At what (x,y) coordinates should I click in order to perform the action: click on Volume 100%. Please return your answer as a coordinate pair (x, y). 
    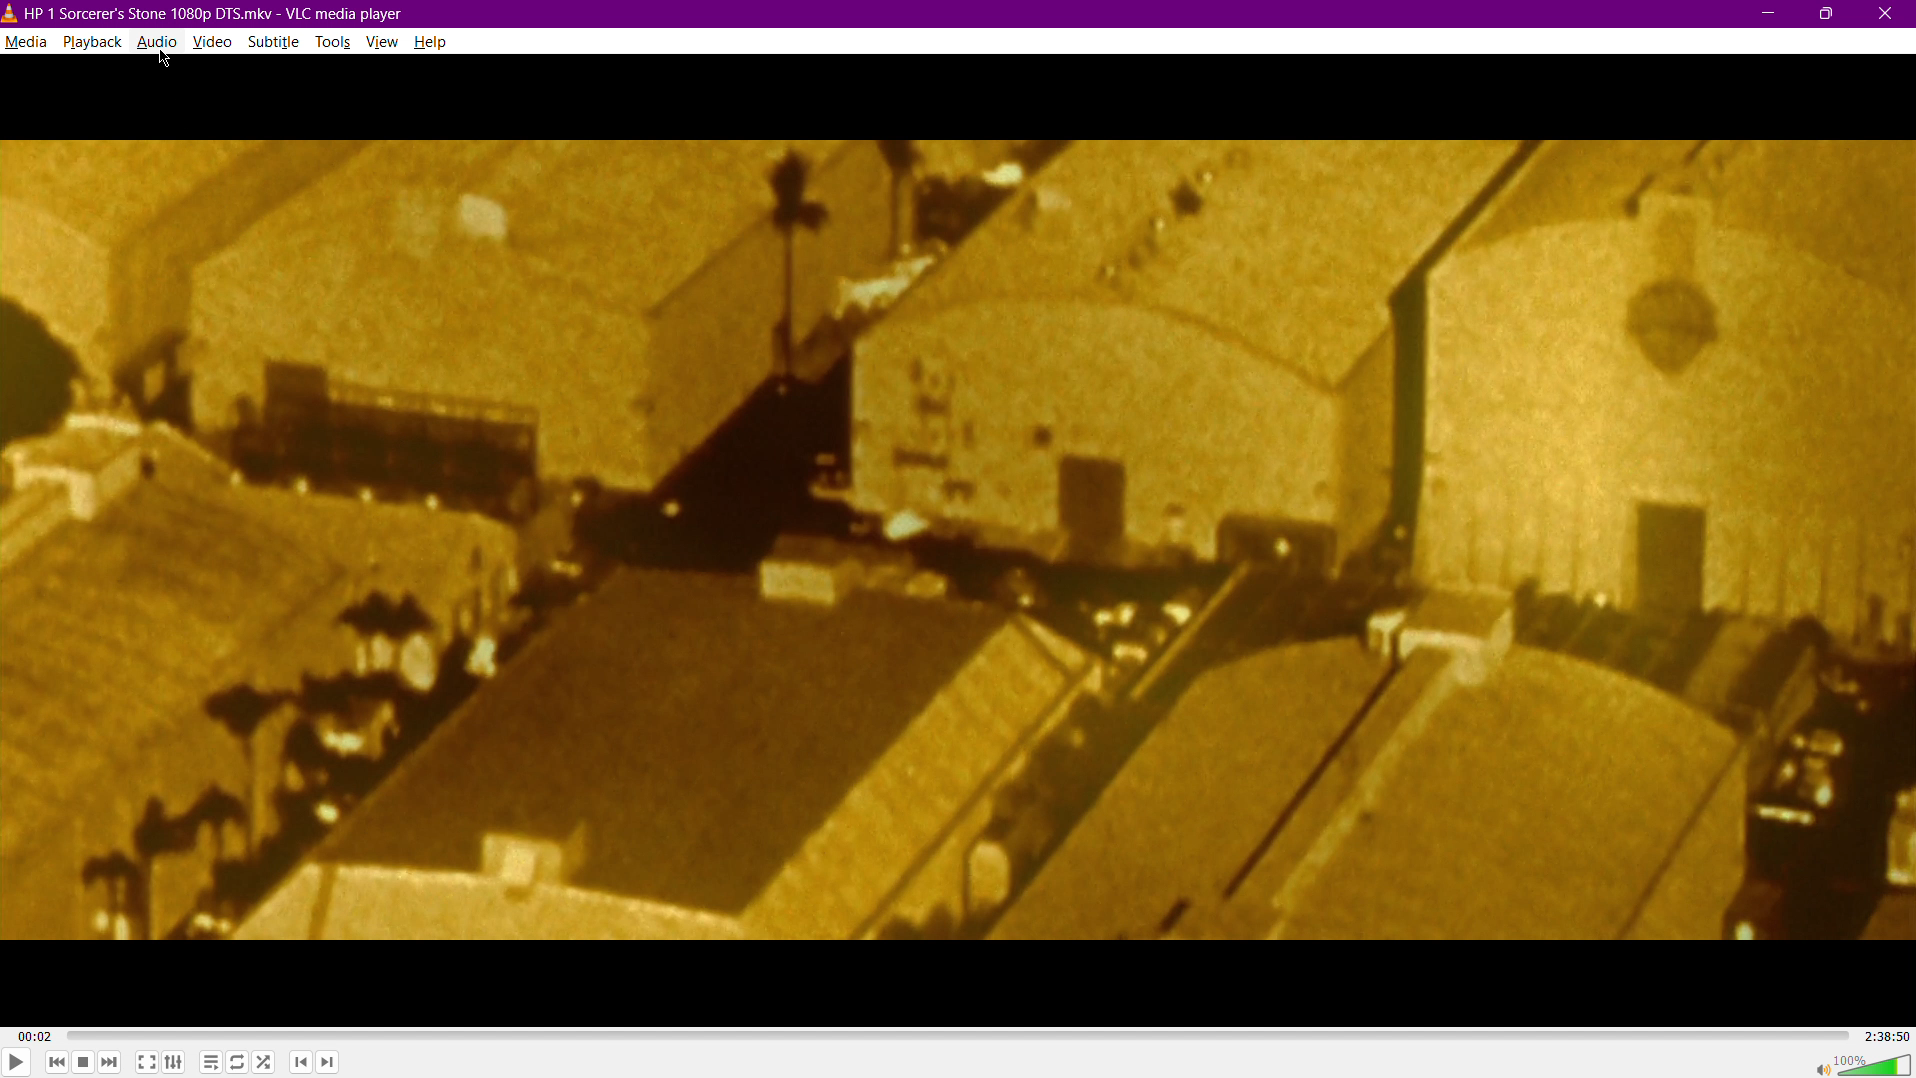
    Looking at the image, I should click on (1855, 1063).